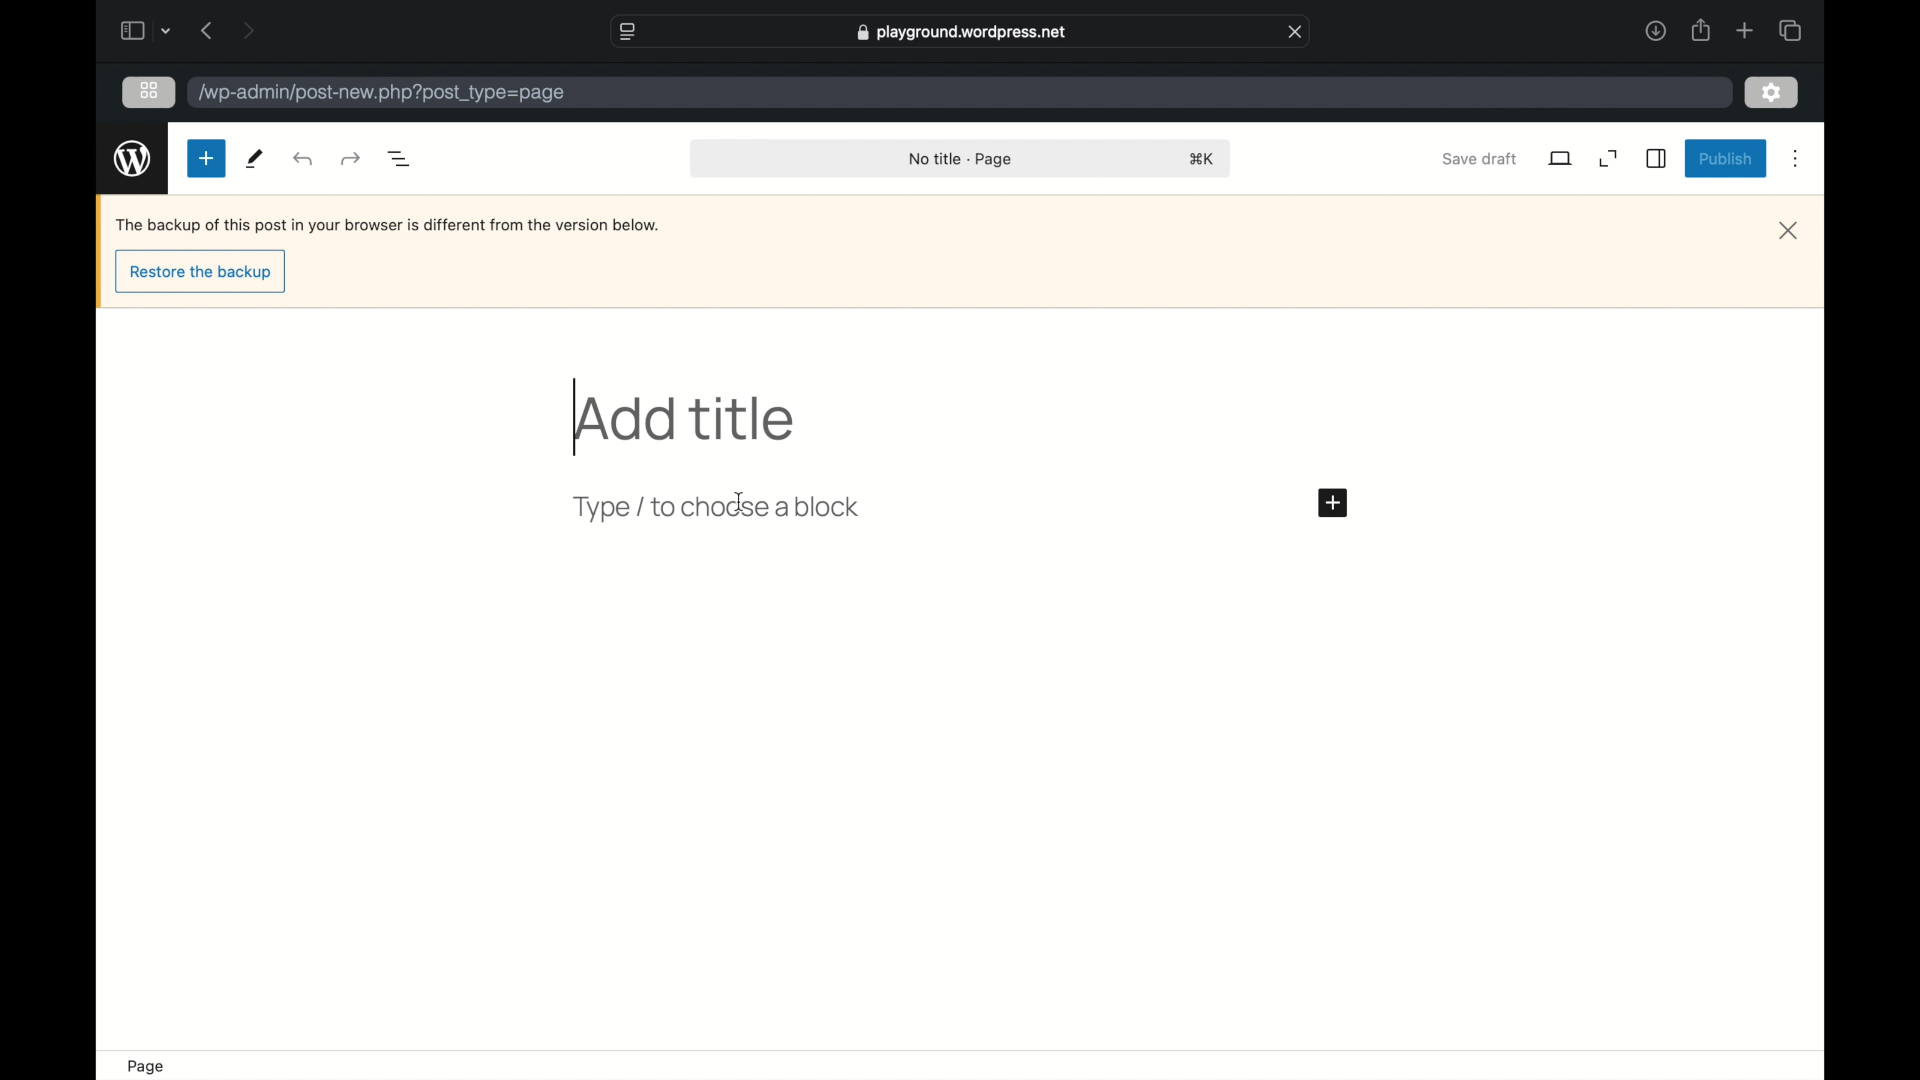 The height and width of the screenshot is (1080, 1920). What do you see at coordinates (390, 225) in the screenshot?
I see `Backup notification` at bounding box center [390, 225].